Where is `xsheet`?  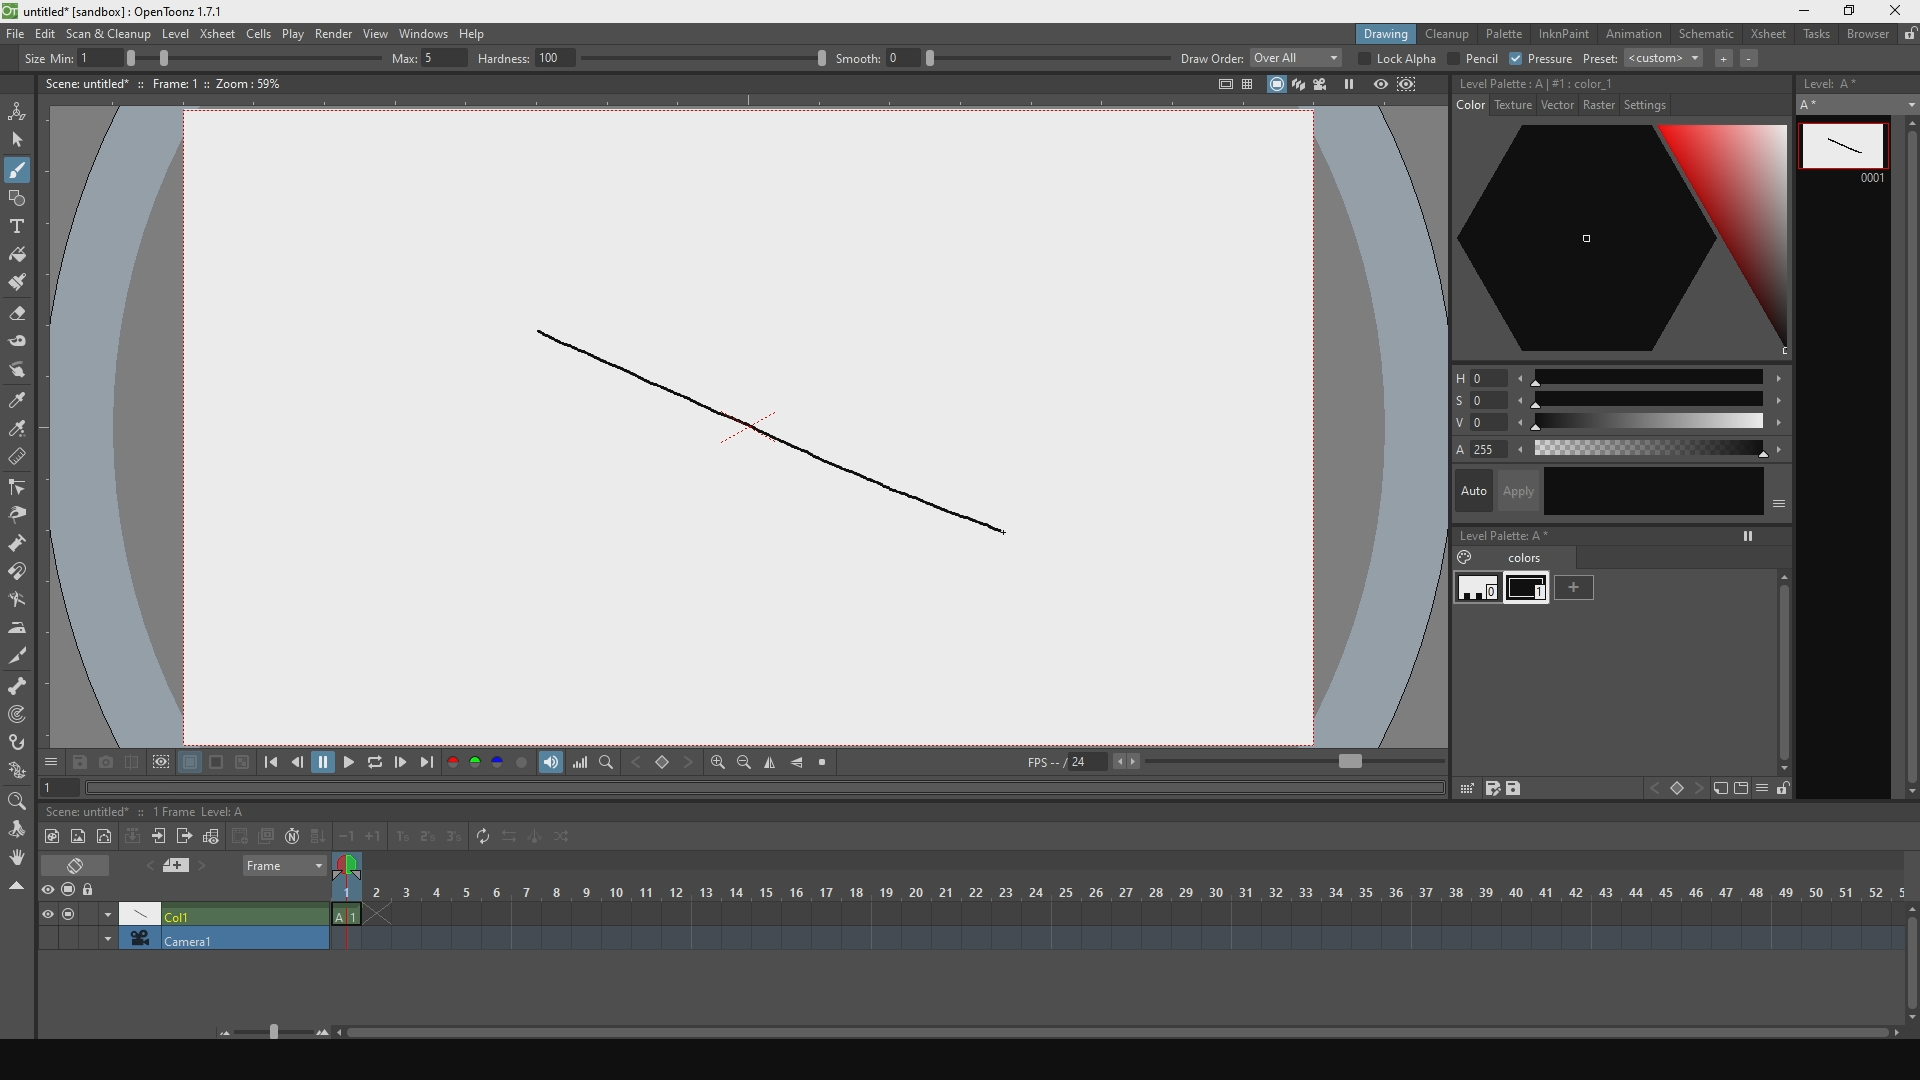 xsheet is located at coordinates (217, 33).